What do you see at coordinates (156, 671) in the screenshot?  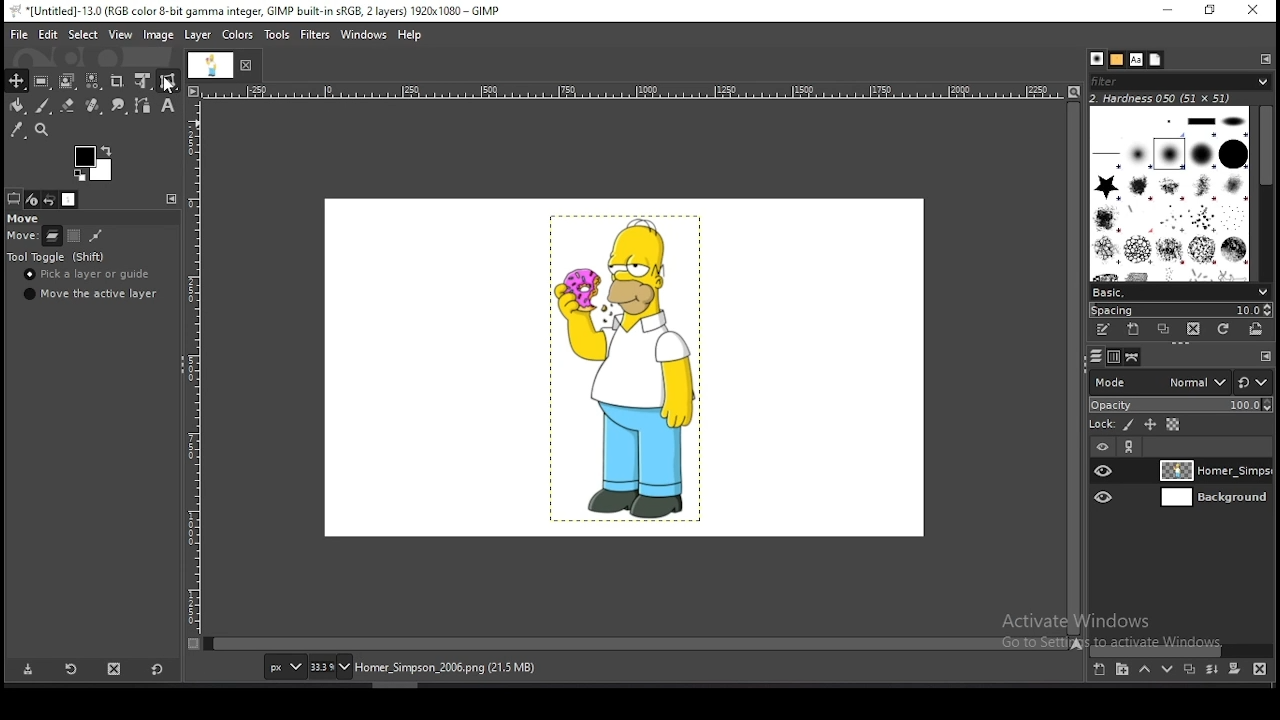 I see `reset` at bounding box center [156, 671].